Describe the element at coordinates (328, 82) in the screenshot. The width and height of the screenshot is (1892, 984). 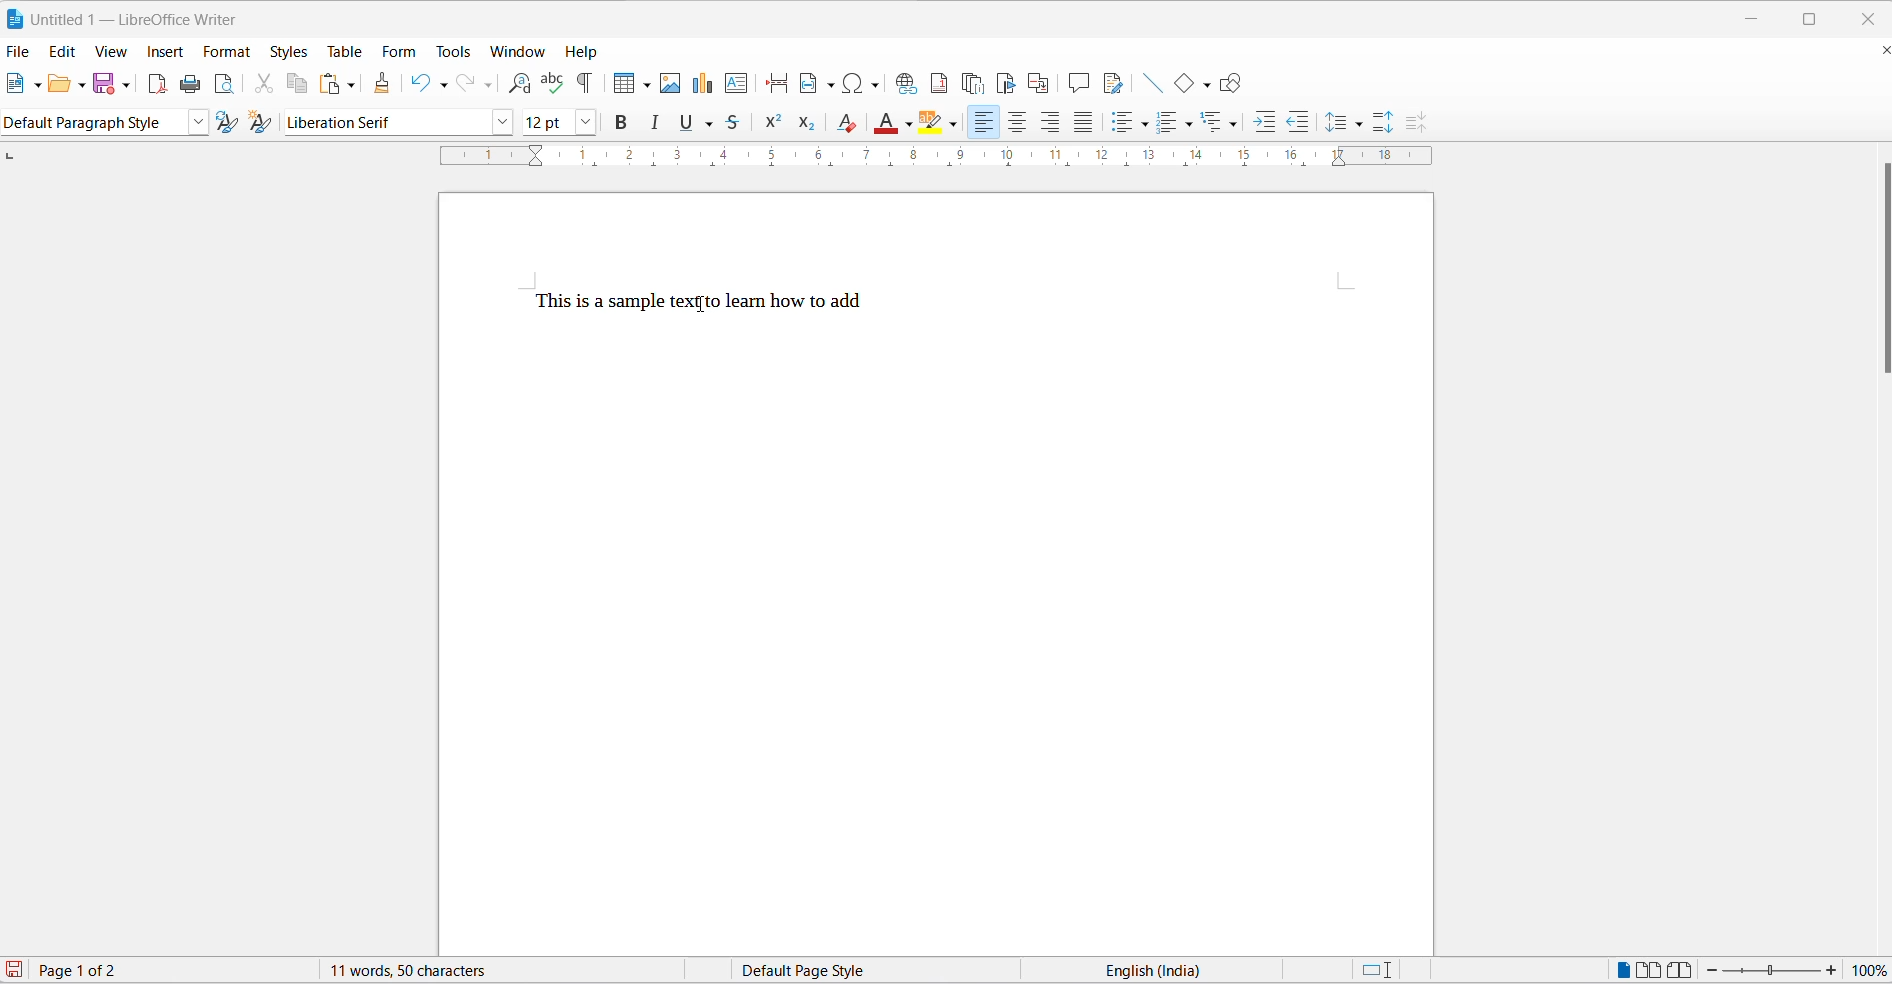
I see `paste` at that location.